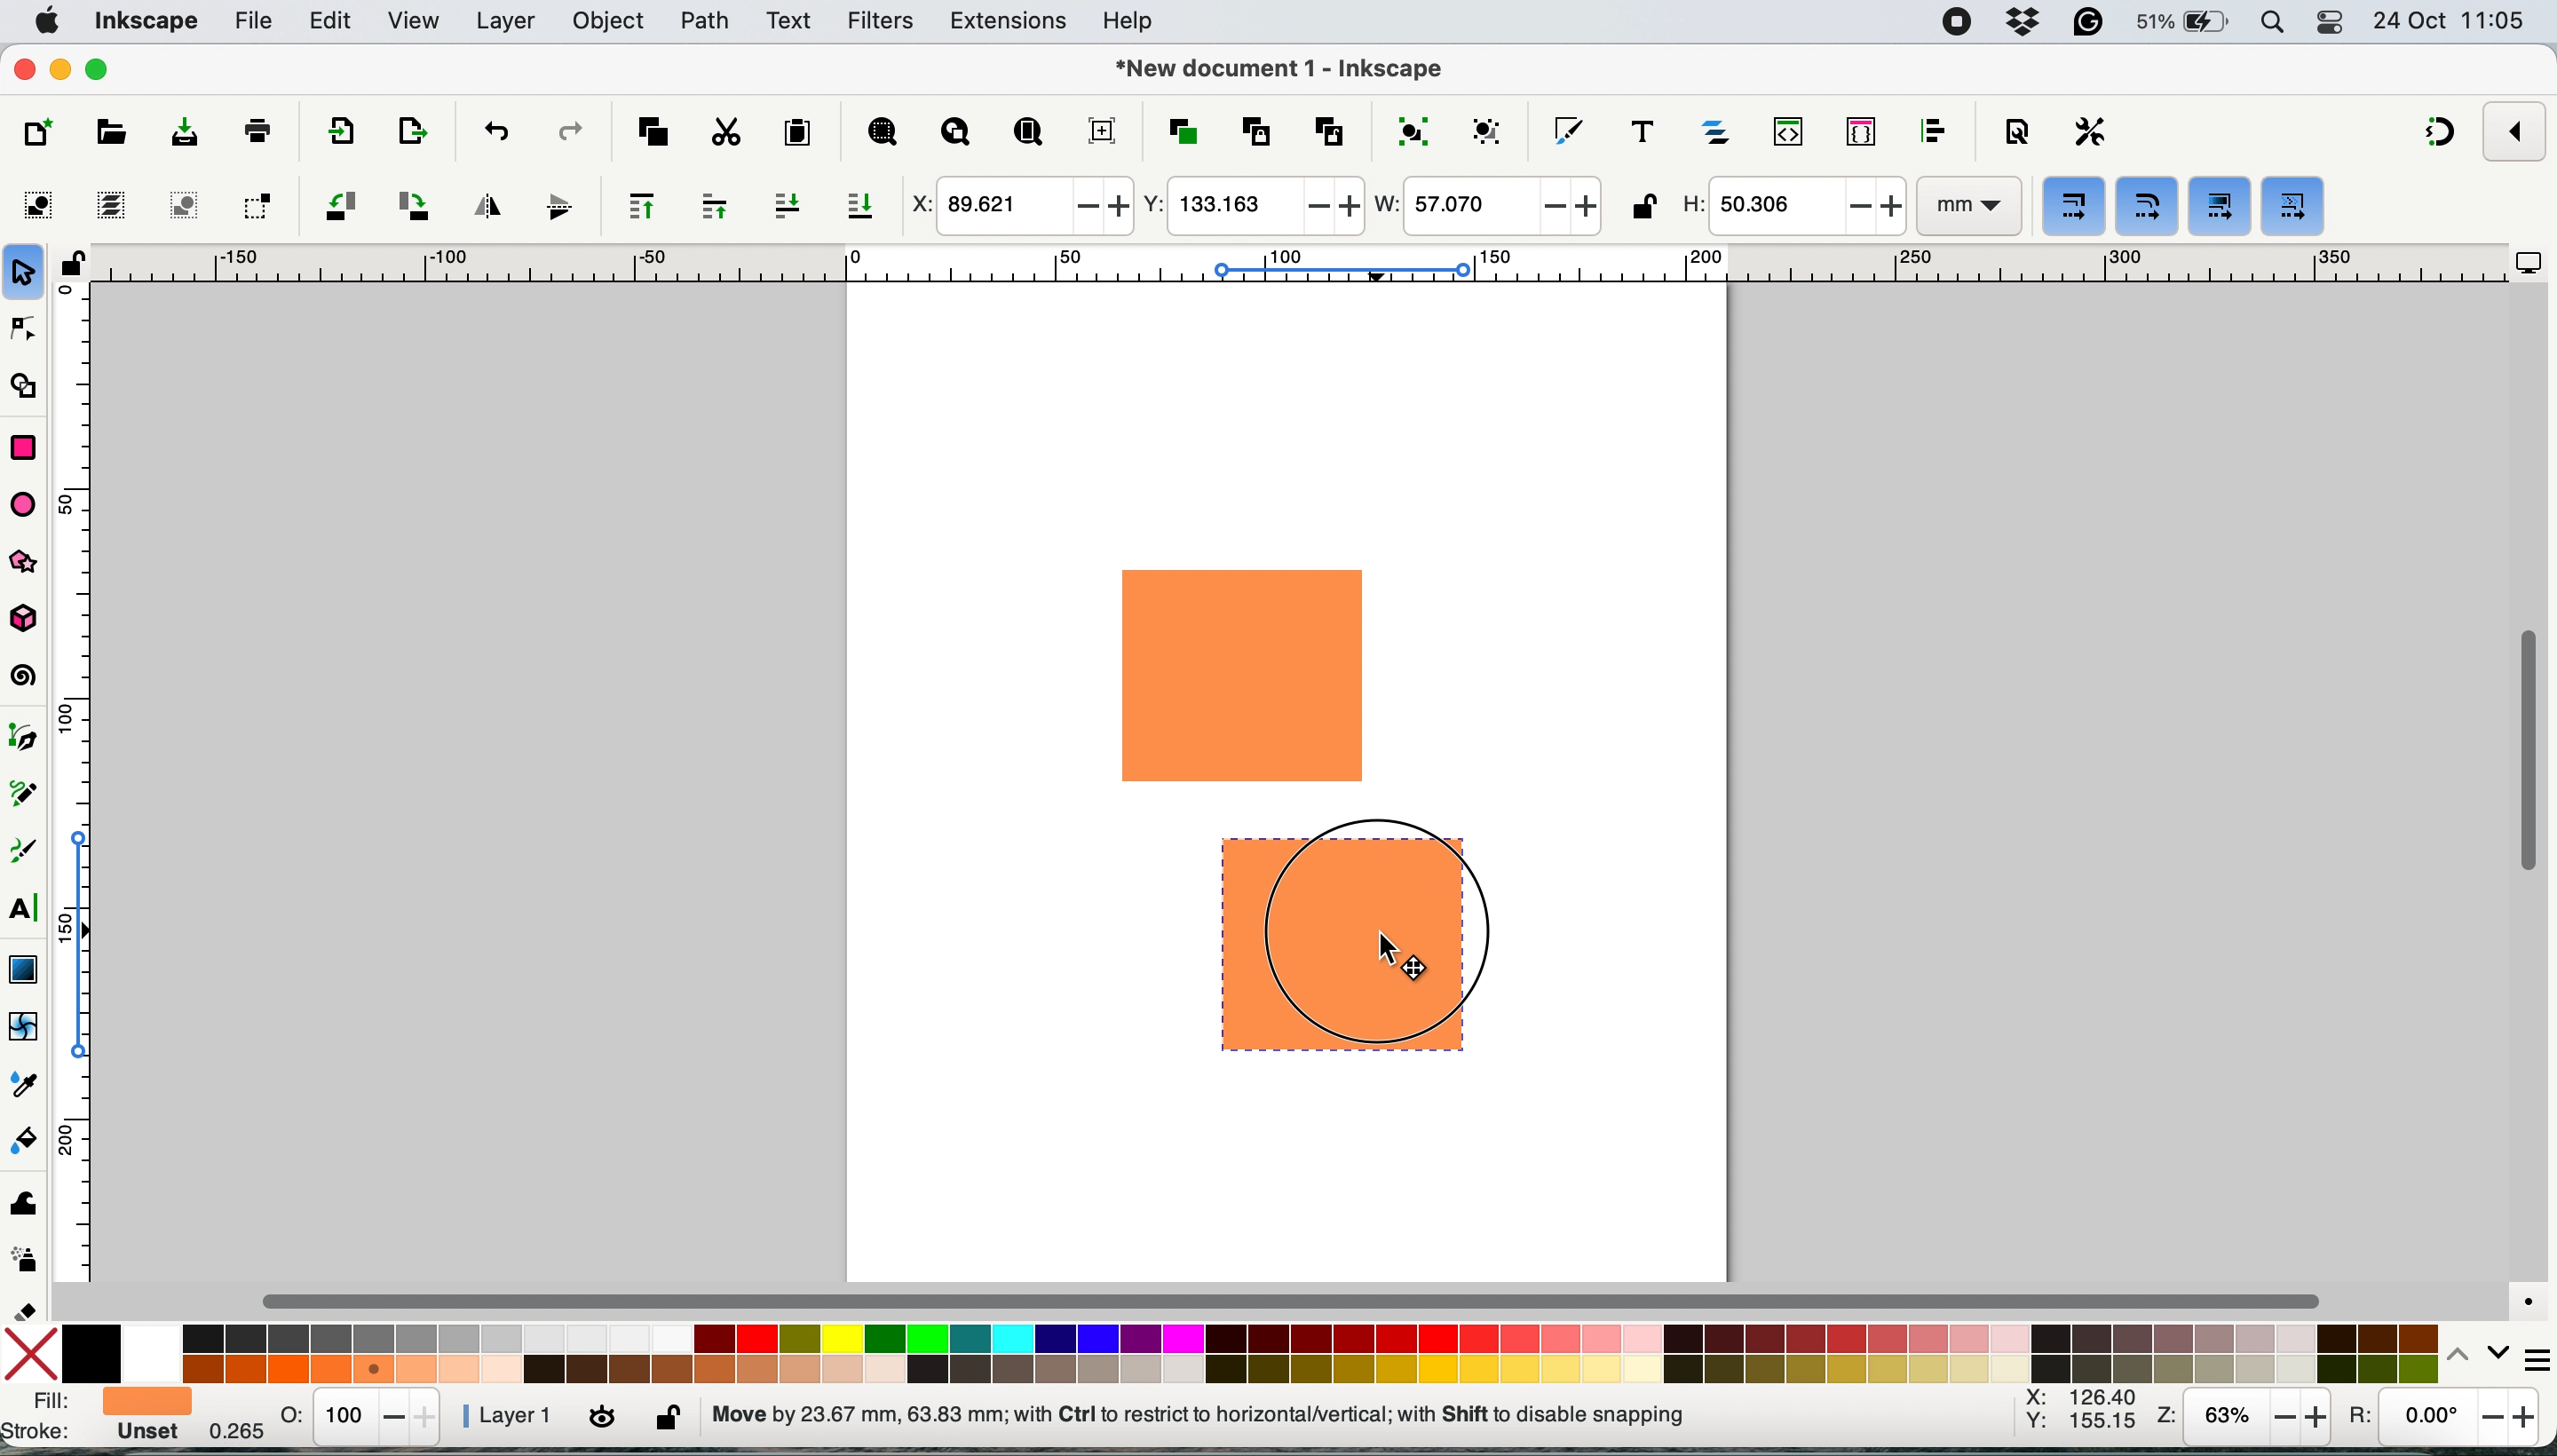 The height and width of the screenshot is (1456, 2557). What do you see at coordinates (2439, 1422) in the screenshot?
I see `rotation` at bounding box center [2439, 1422].